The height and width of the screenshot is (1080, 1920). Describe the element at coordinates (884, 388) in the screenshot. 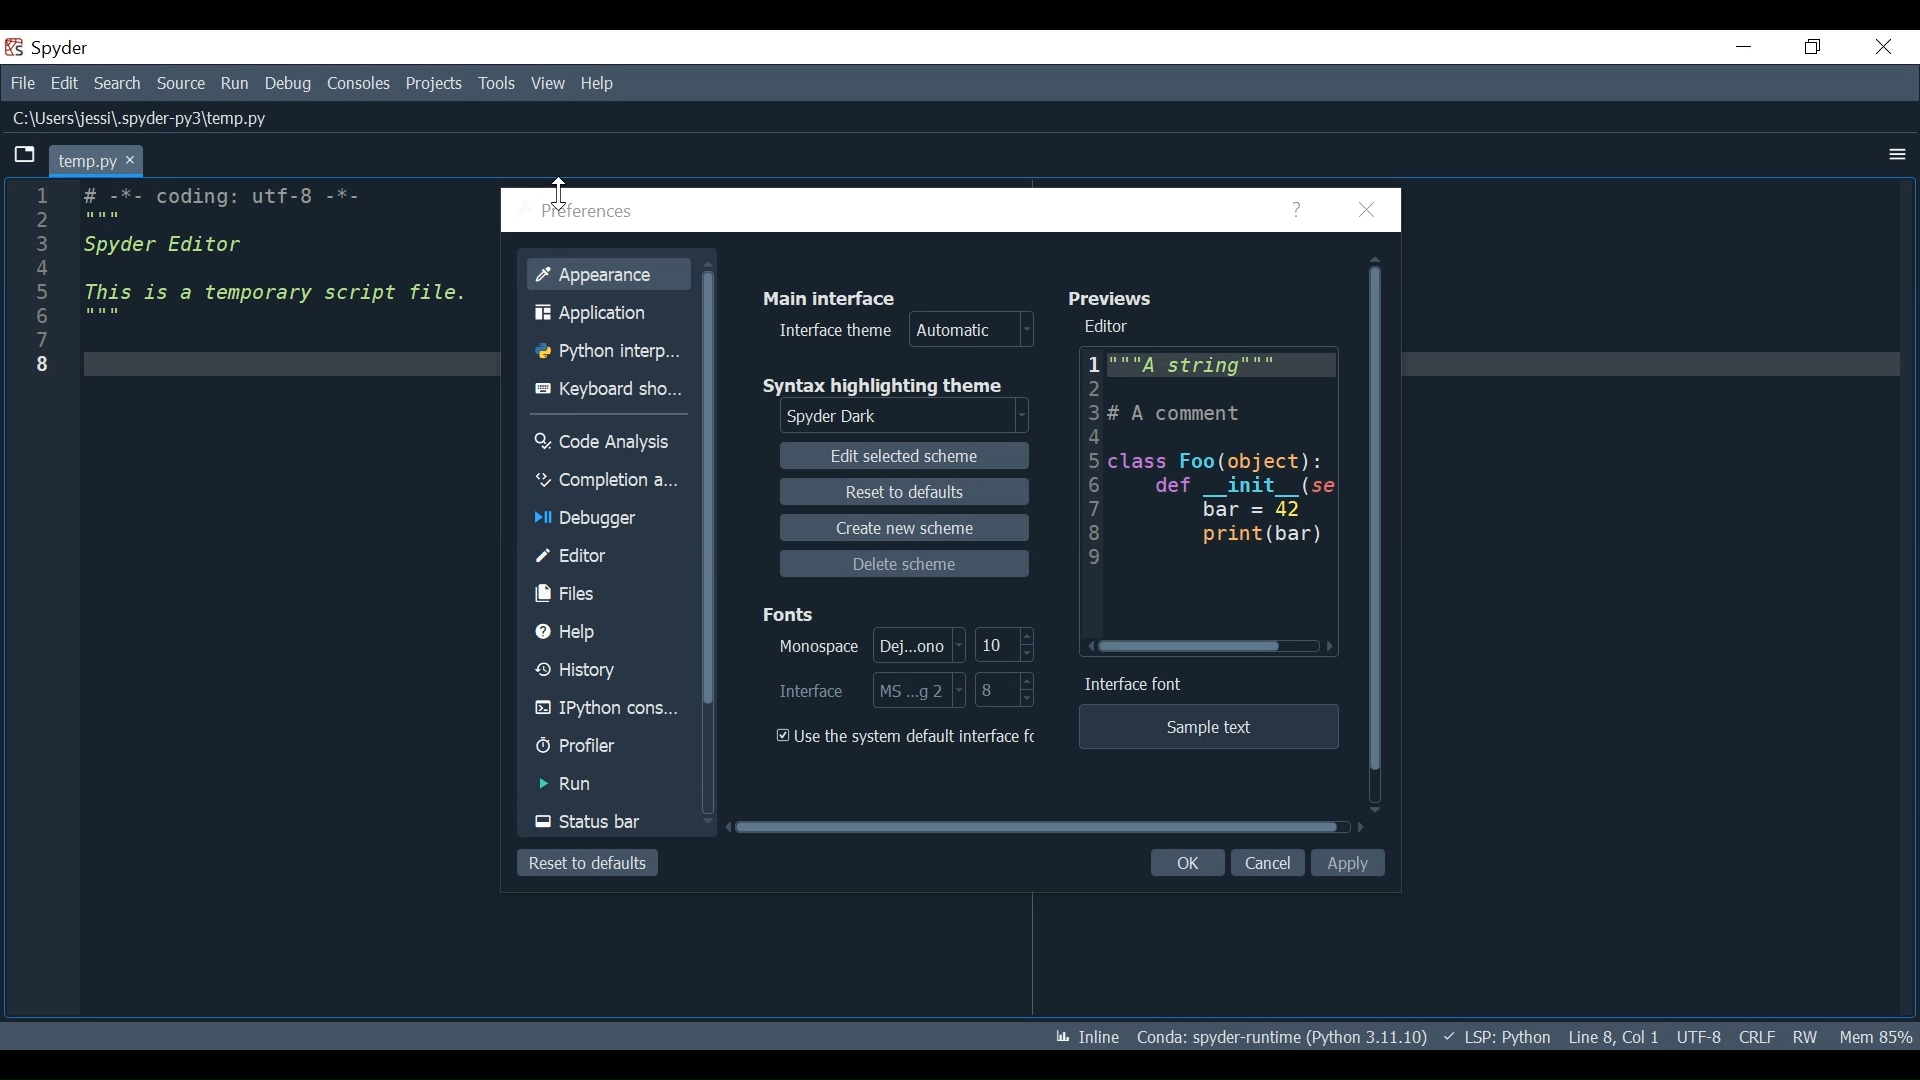

I see `Syntax highlighting theme` at that location.